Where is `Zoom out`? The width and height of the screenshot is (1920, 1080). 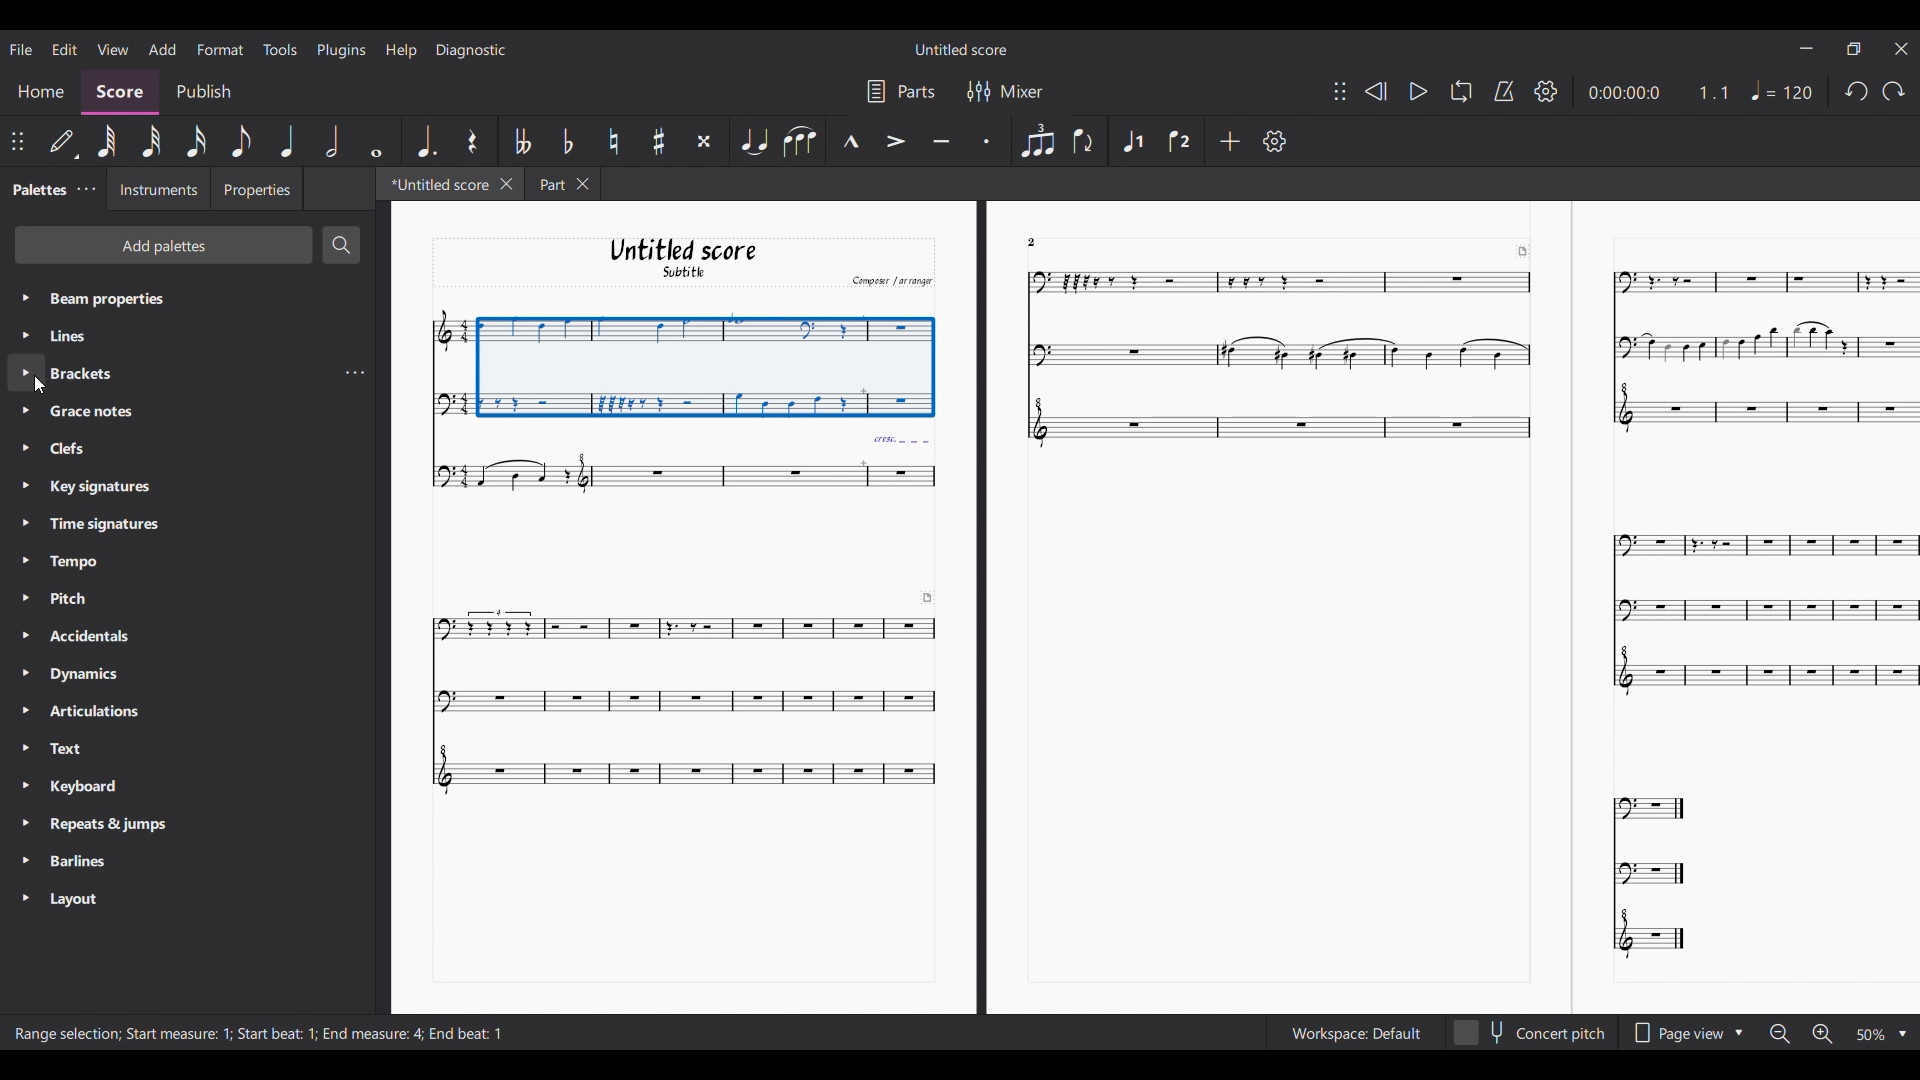
Zoom out is located at coordinates (1780, 1035).